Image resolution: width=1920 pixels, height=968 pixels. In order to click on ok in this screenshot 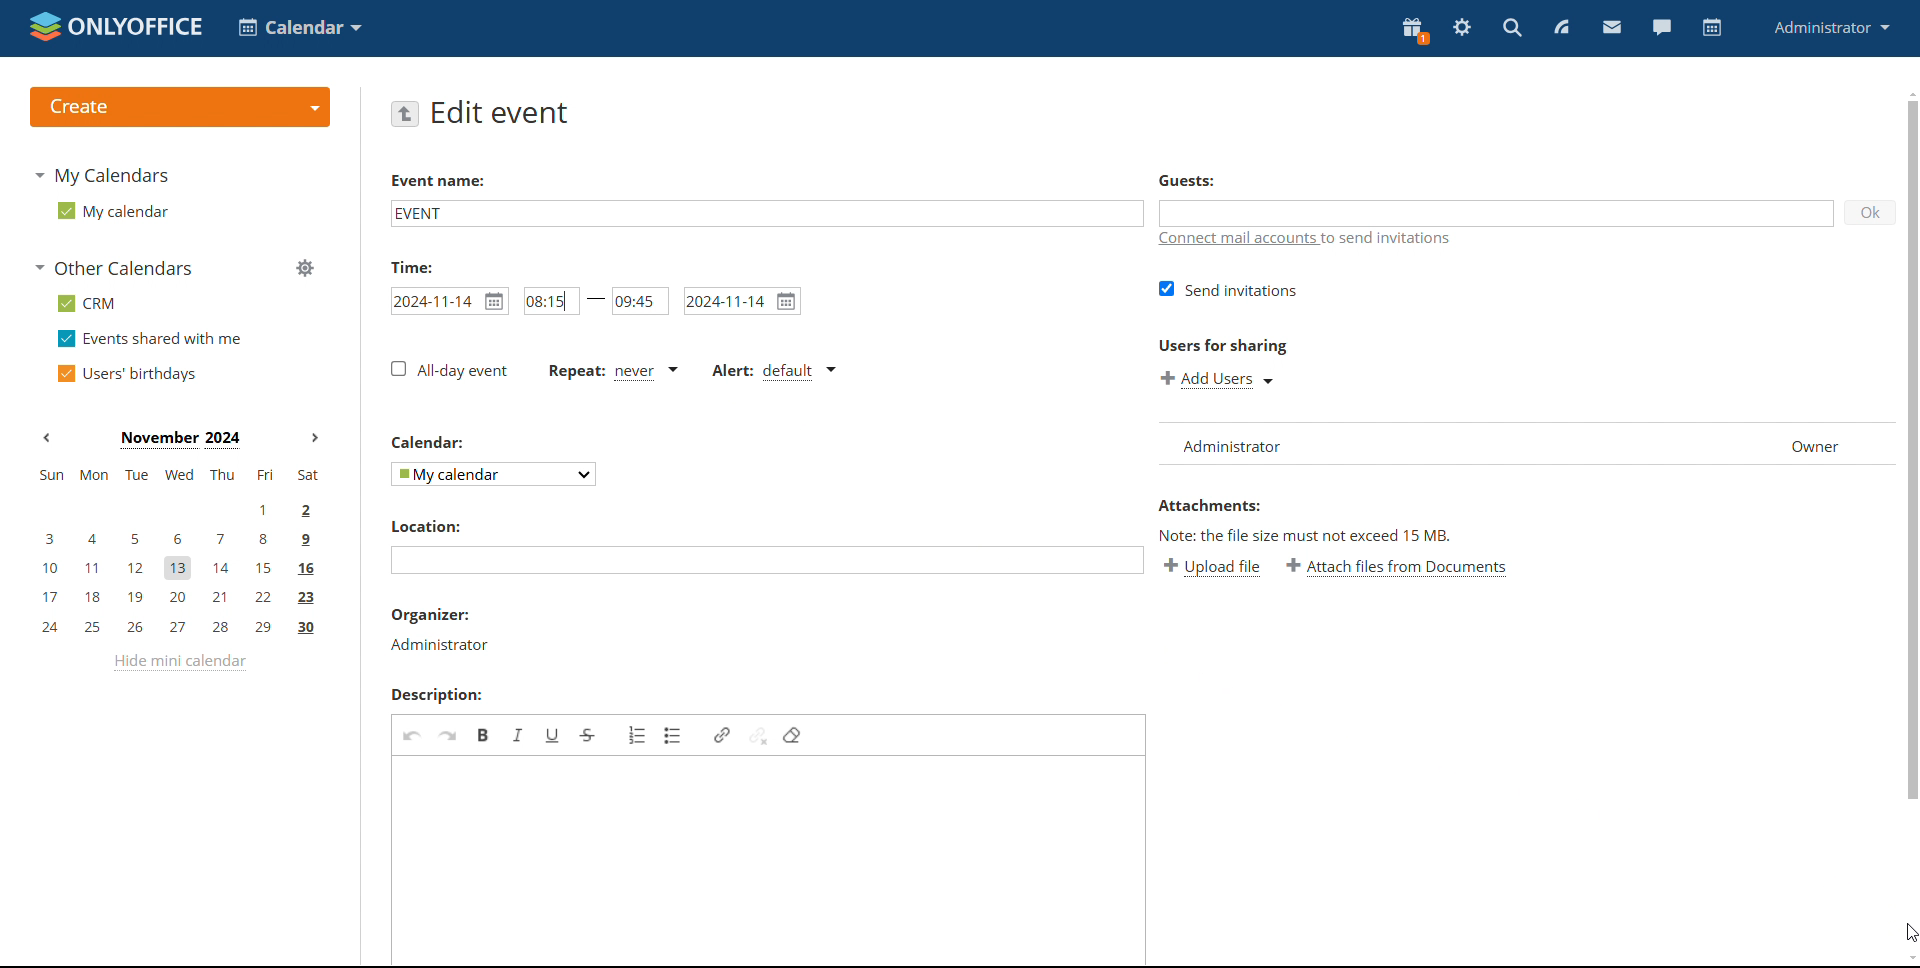, I will do `click(1870, 214)`.